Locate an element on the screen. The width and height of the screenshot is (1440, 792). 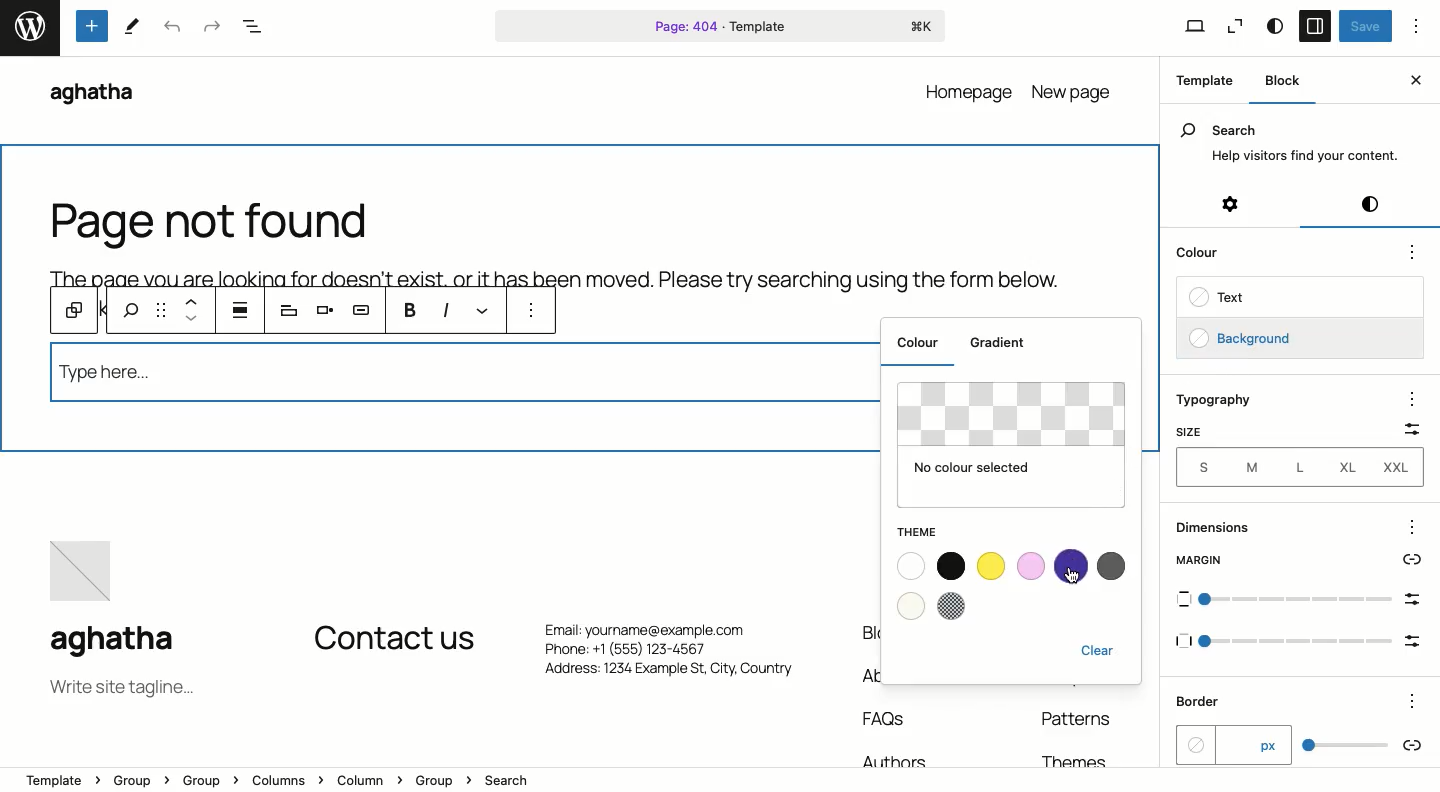
options is located at coordinates (1412, 528).